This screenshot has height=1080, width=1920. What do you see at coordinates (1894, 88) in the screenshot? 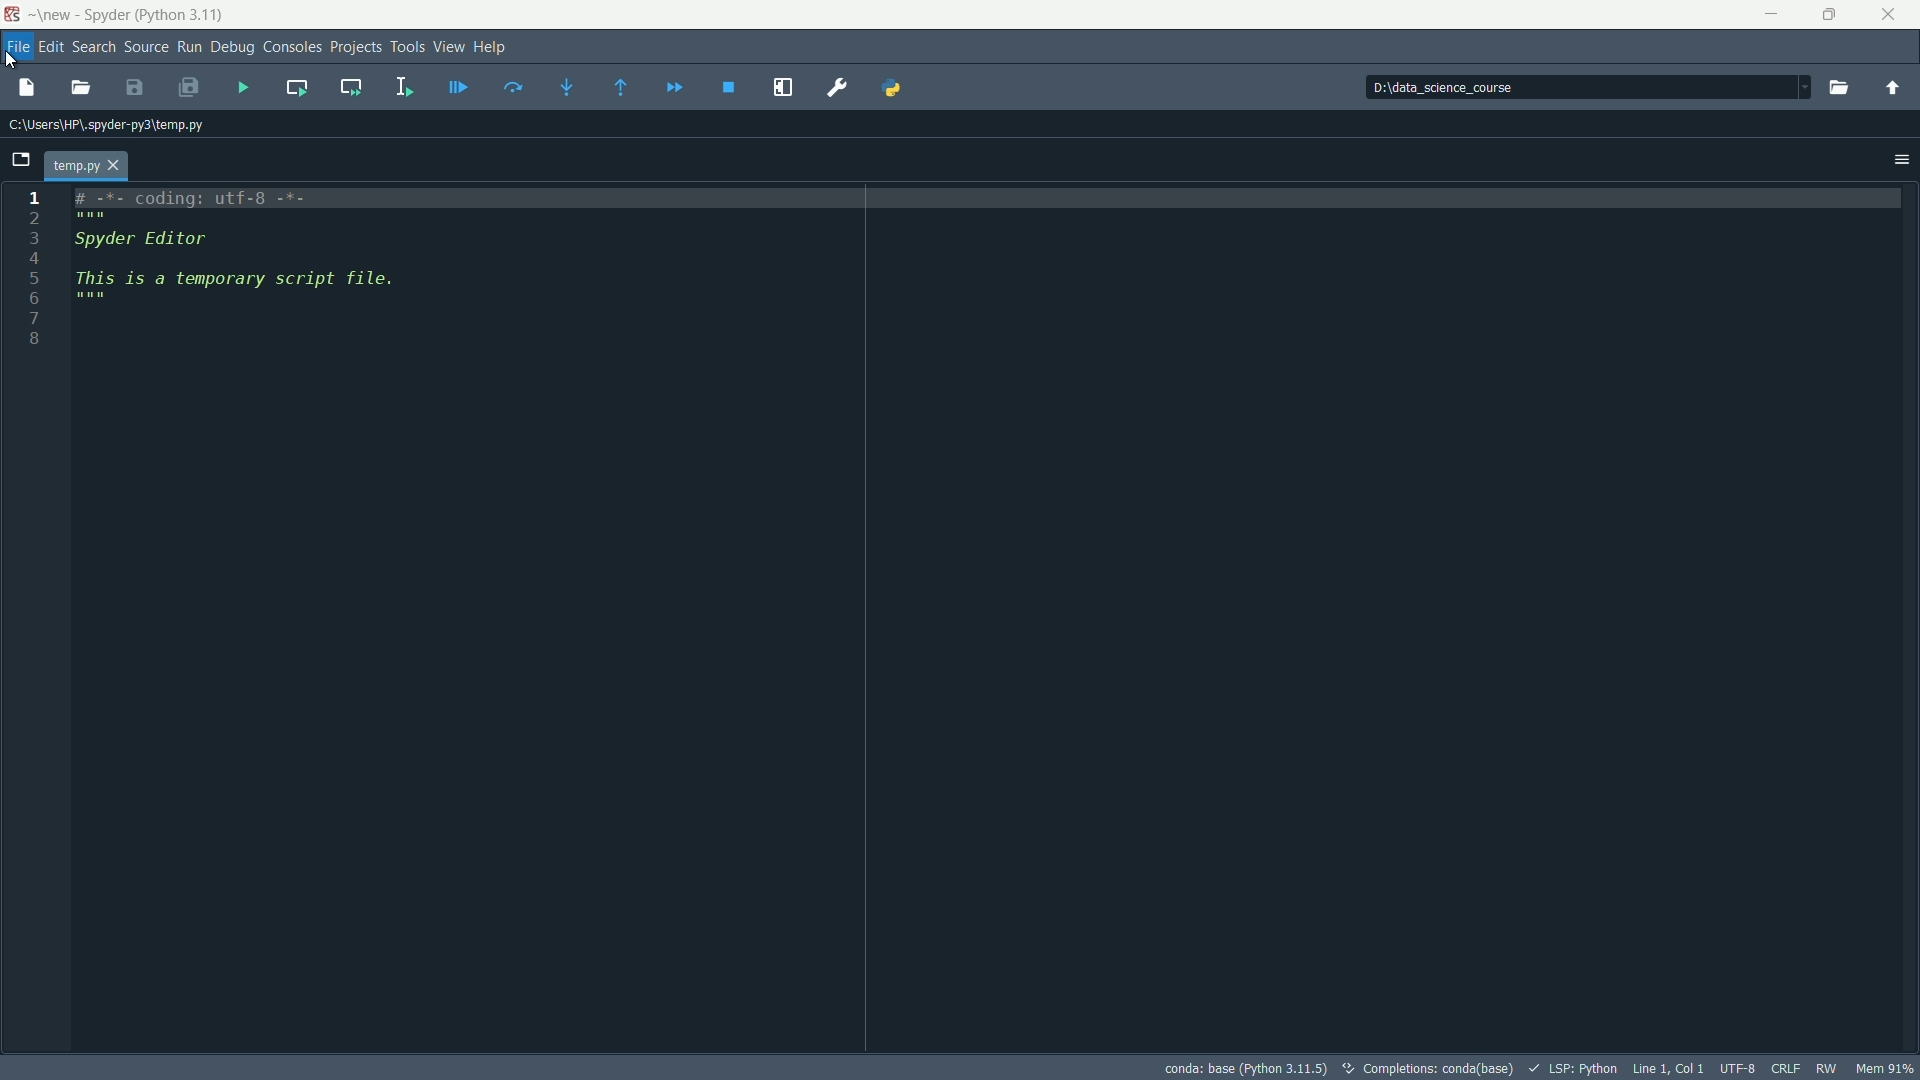
I see `change to parent directory` at bounding box center [1894, 88].